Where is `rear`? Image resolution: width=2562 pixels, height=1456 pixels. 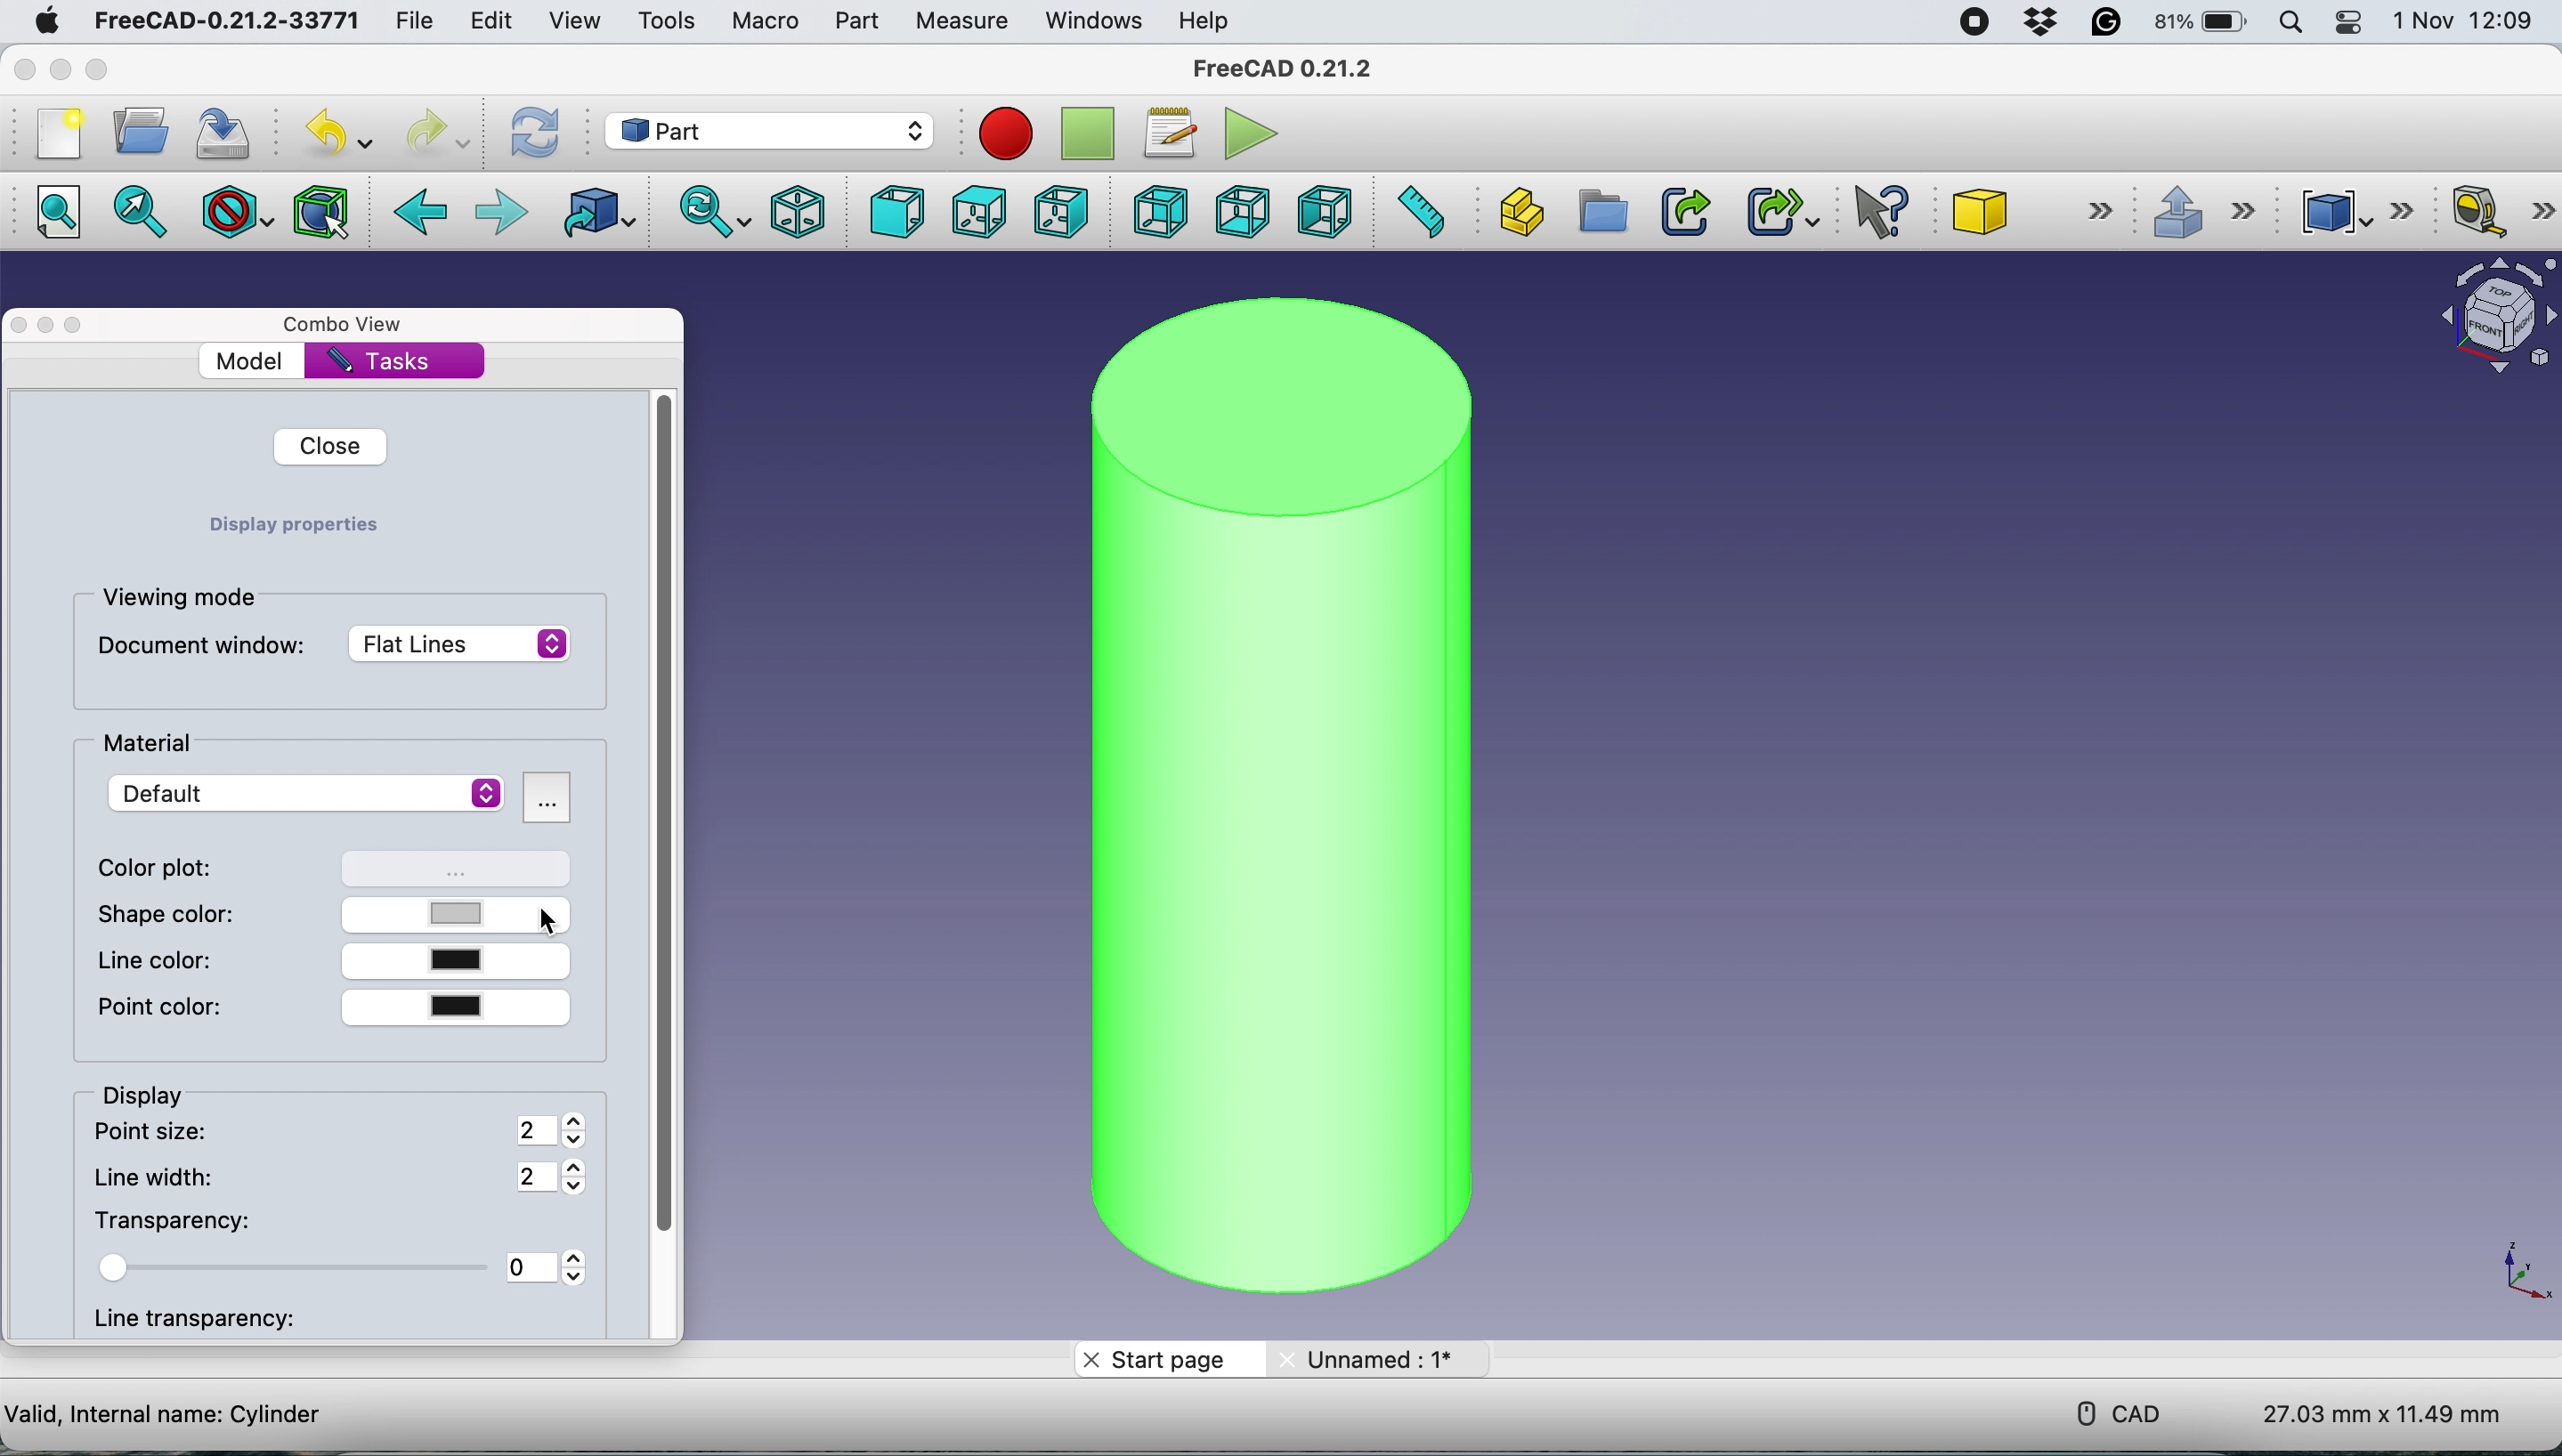
rear is located at coordinates (1155, 214).